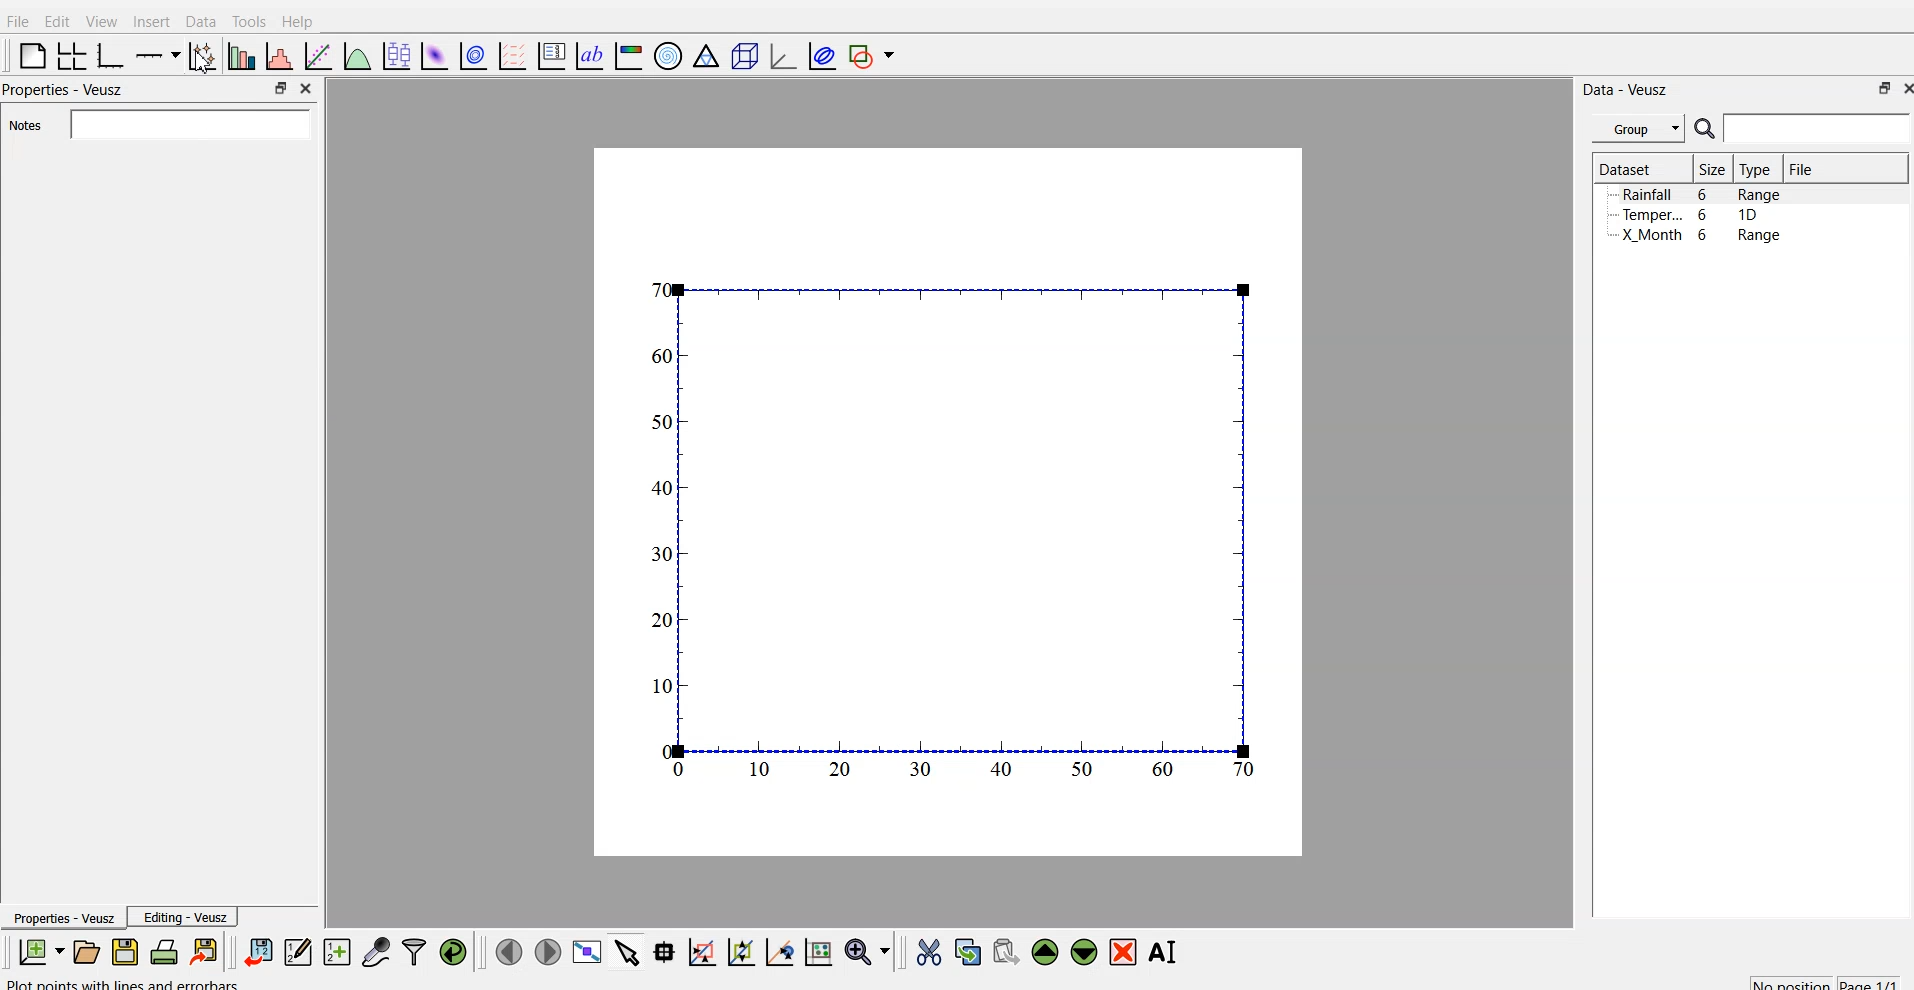  Describe the element at coordinates (207, 950) in the screenshot. I see `export to graphics format` at that location.